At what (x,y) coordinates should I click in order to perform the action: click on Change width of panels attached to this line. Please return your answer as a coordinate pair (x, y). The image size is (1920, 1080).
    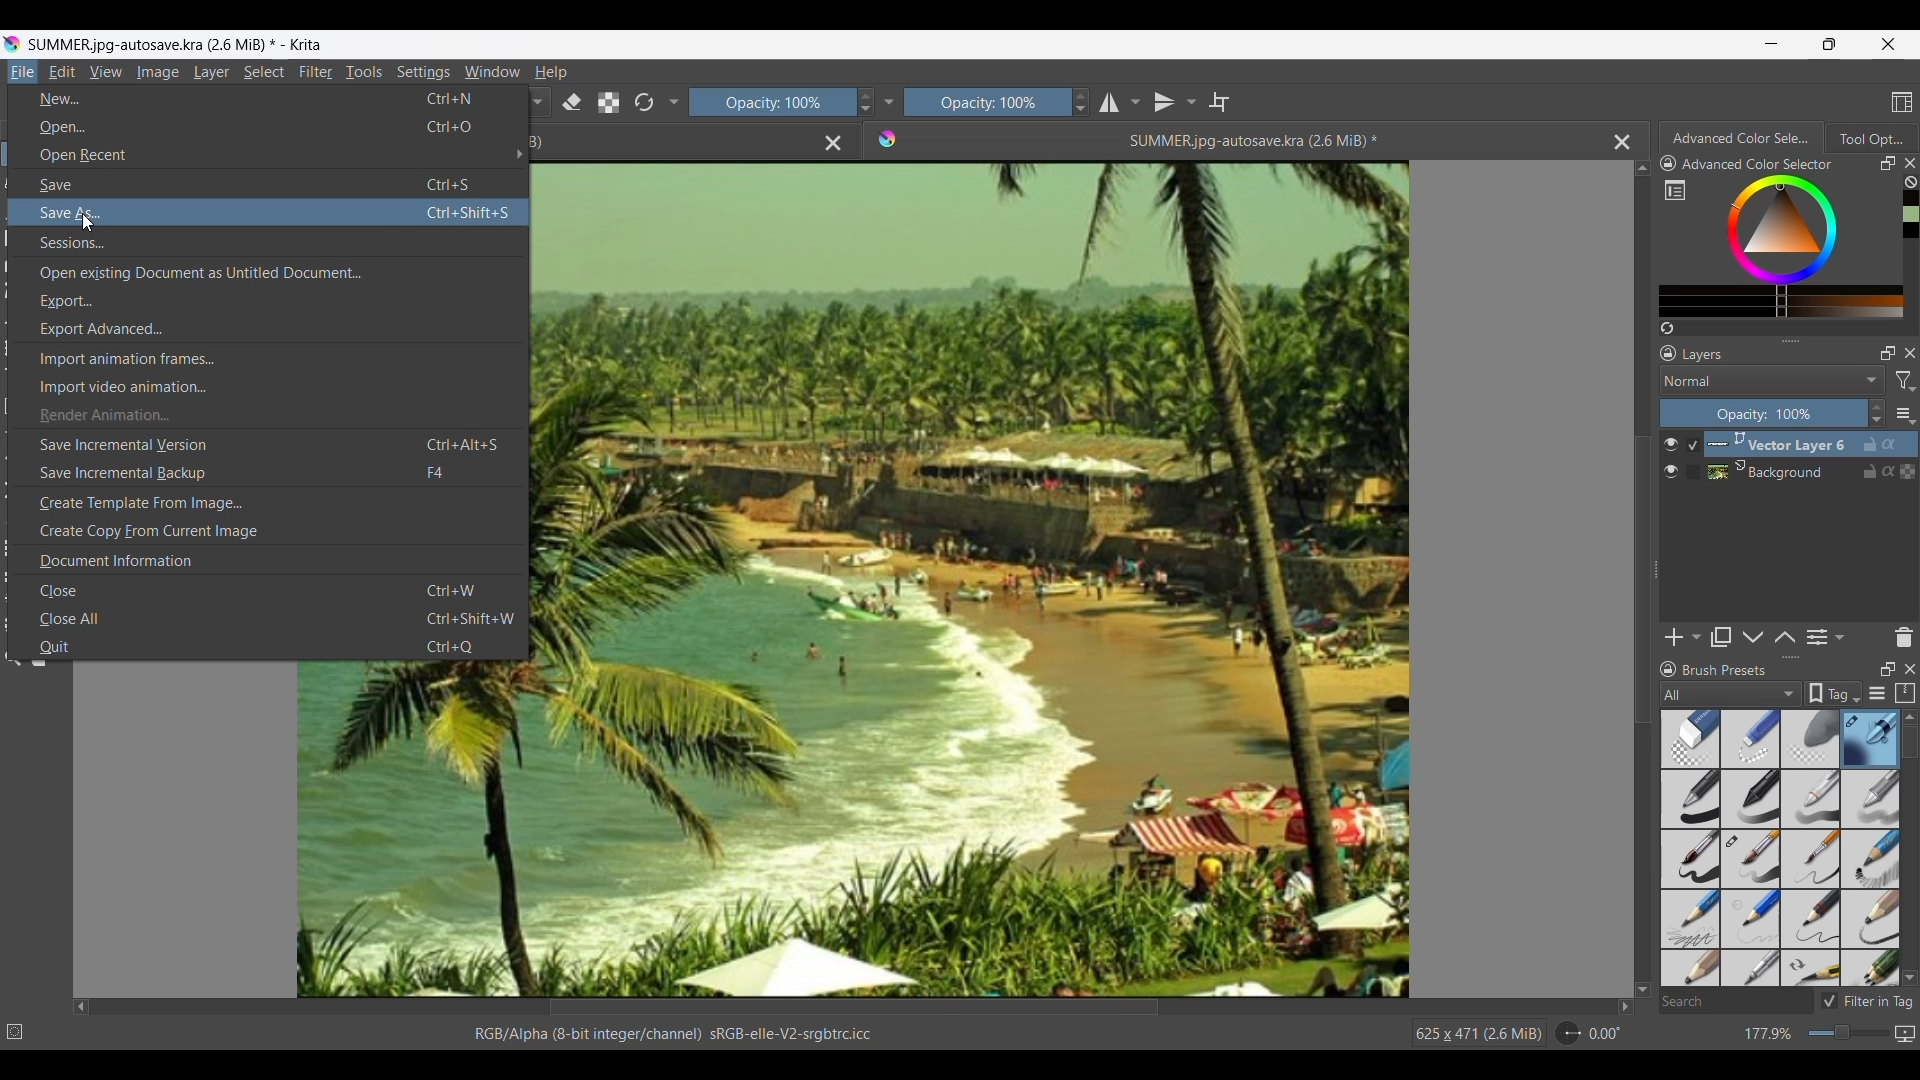
    Looking at the image, I should click on (1654, 598).